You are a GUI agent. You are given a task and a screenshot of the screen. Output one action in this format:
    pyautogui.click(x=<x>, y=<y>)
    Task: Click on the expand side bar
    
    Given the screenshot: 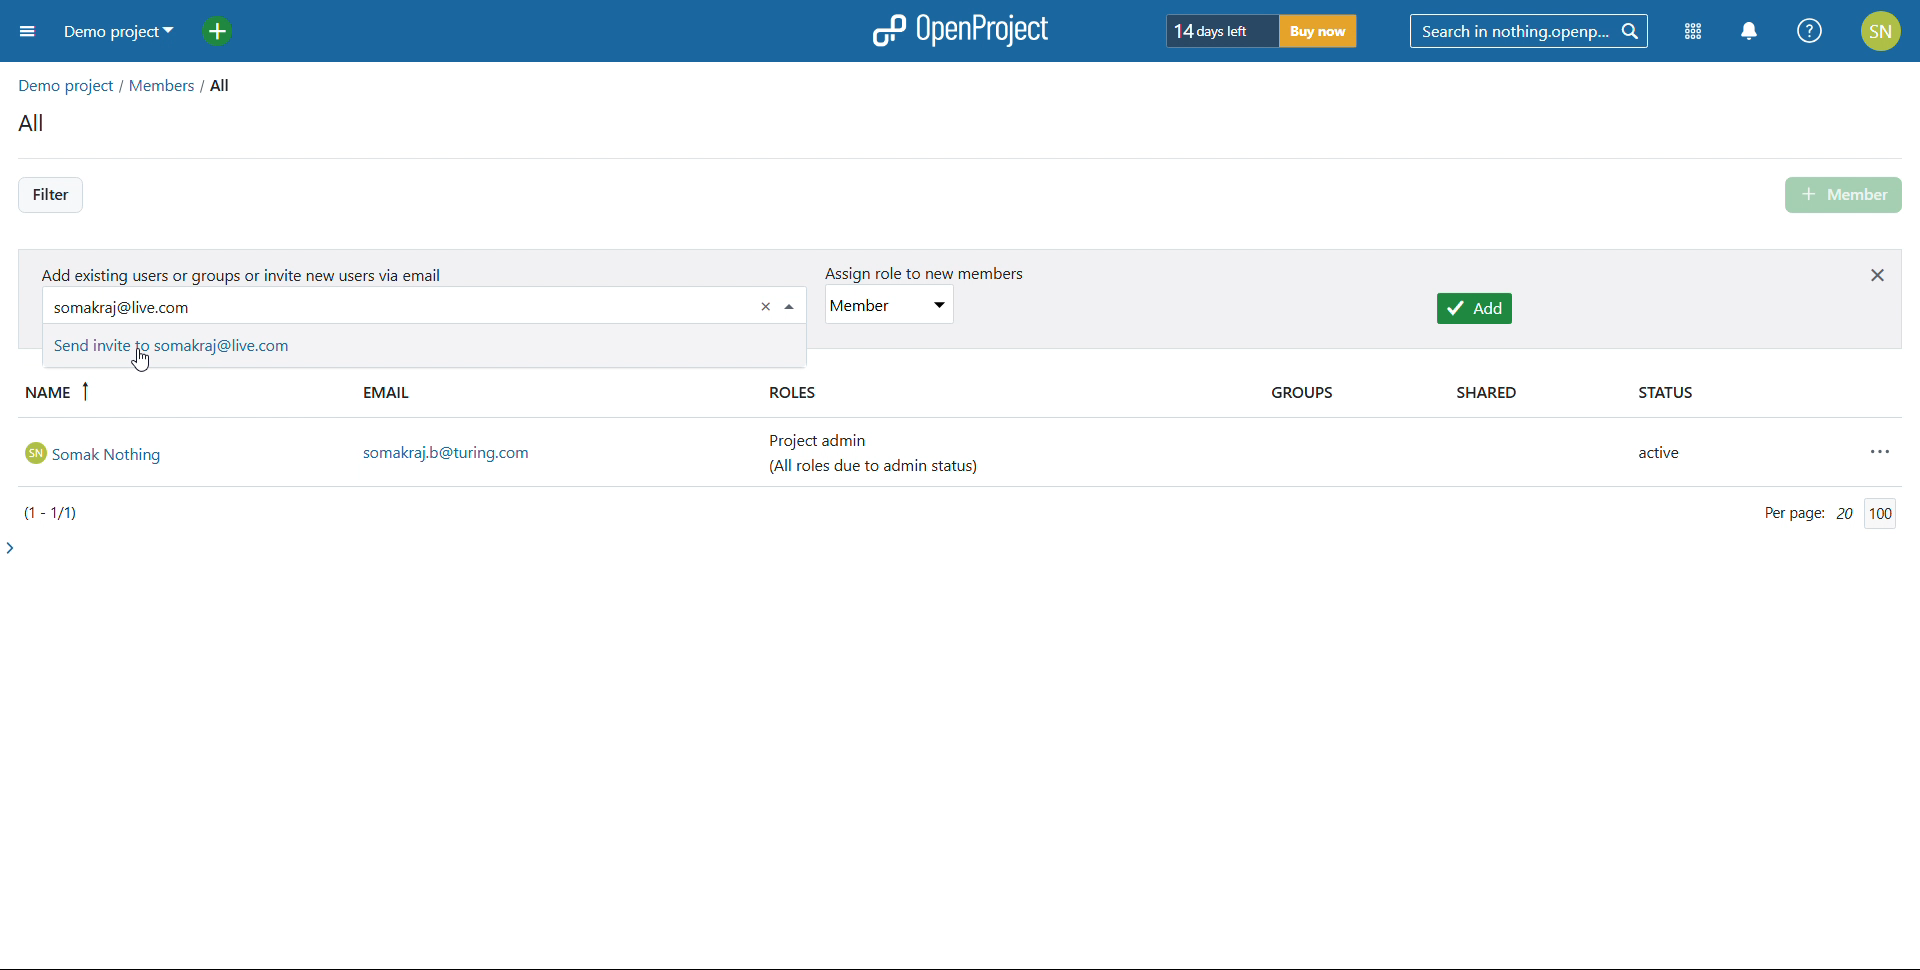 What is the action you would take?
    pyautogui.click(x=13, y=547)
    